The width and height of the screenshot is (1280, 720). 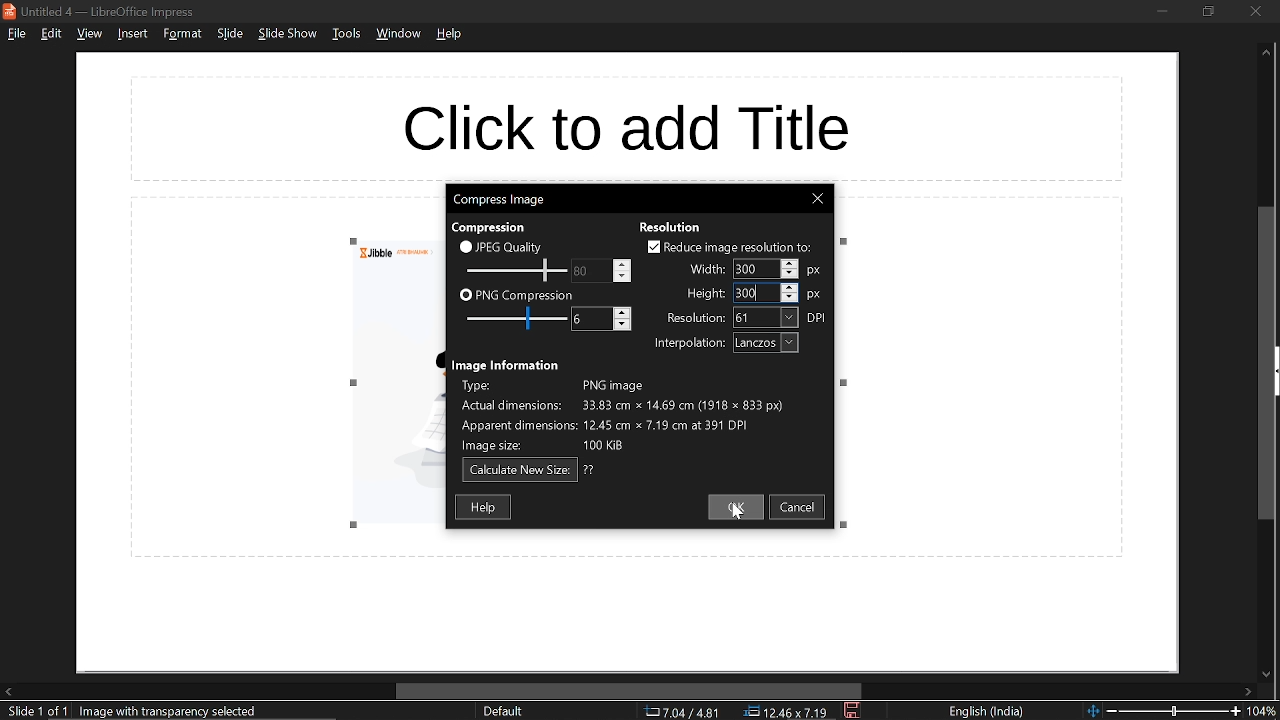 I want to click on selected image, so click(x=173, y=711).